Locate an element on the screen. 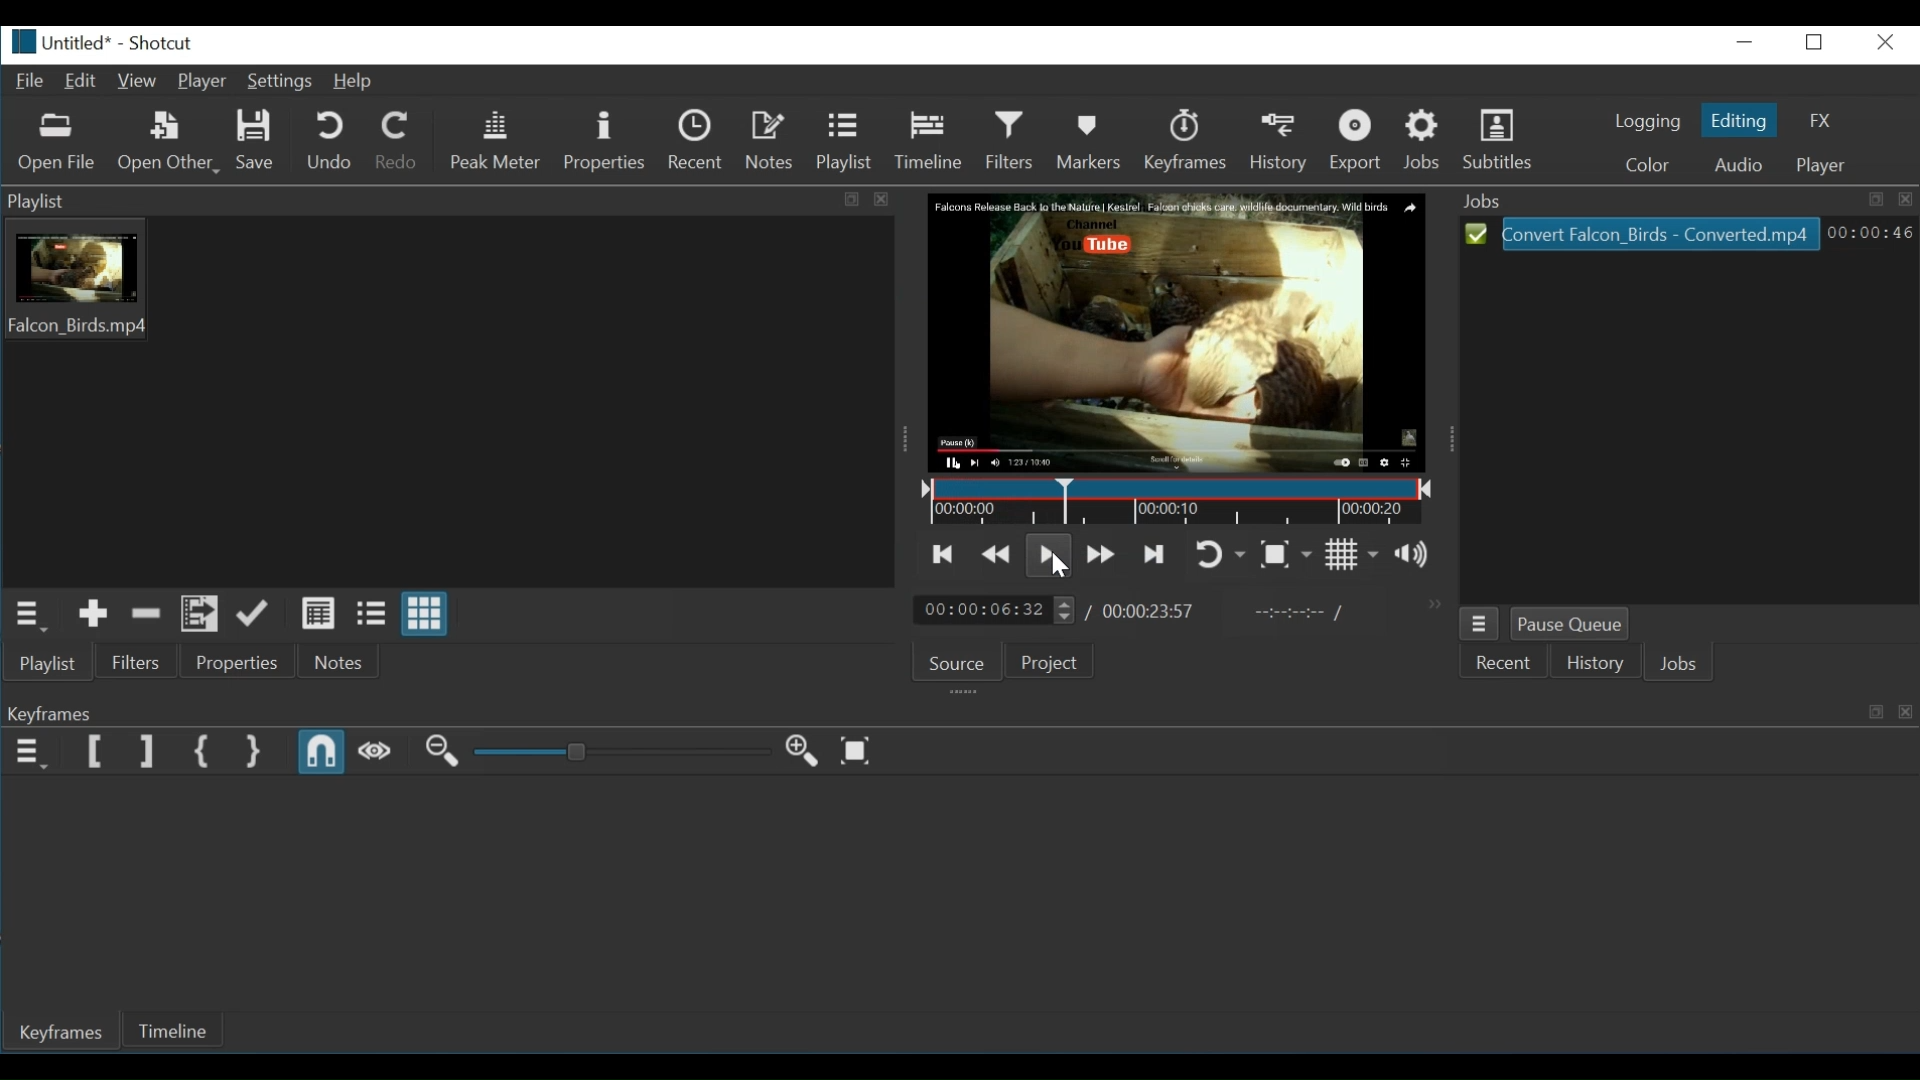  Source is located at coordinates (958, 666).